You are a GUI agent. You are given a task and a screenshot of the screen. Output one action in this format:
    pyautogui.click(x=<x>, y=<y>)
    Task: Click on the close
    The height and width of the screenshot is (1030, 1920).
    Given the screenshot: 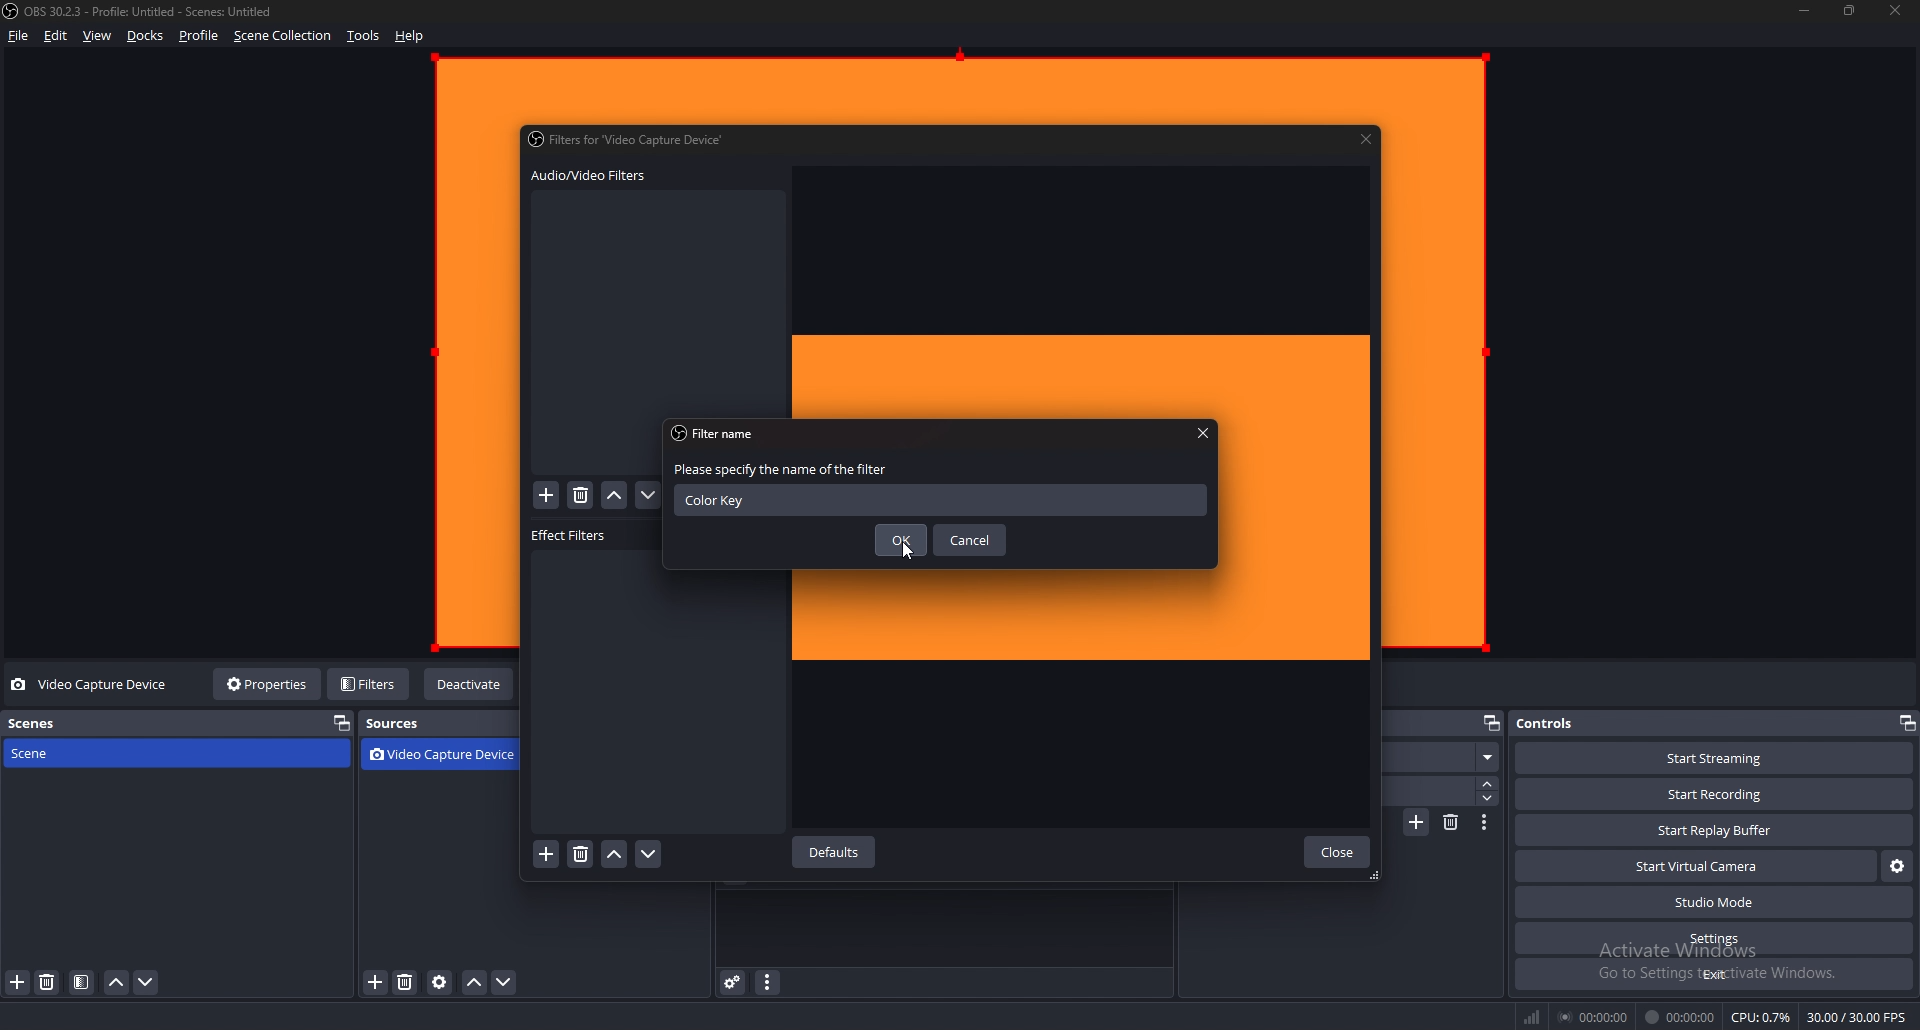 What is the action you would take?
    pyautogui.click(x=1204, y=434)
    